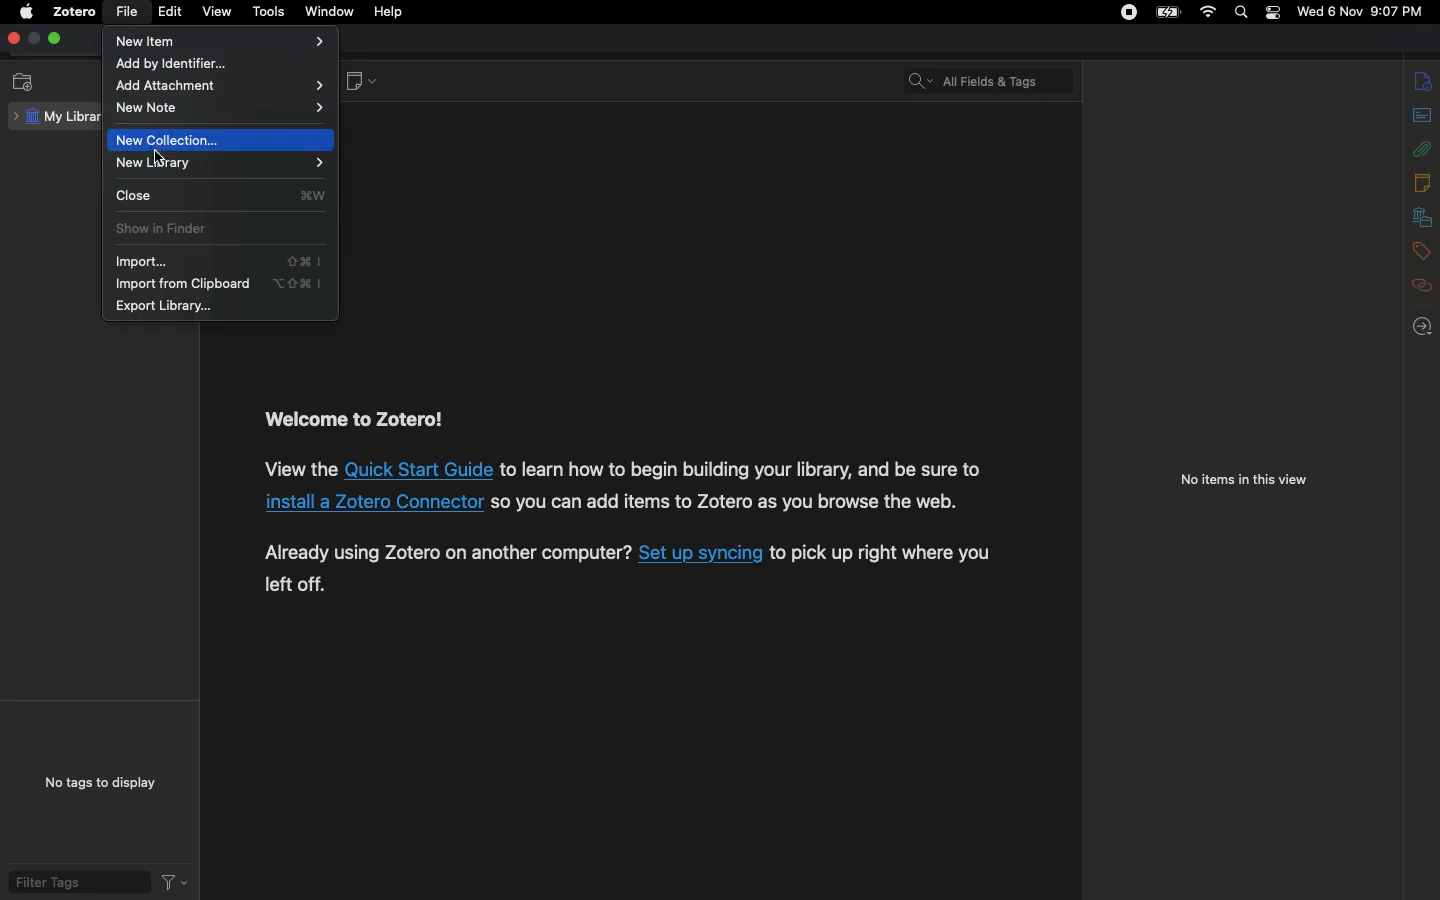  What do you see at coordinates (391, 12) in the screenshot?
I see `Help` at bounding box center [391, 12].